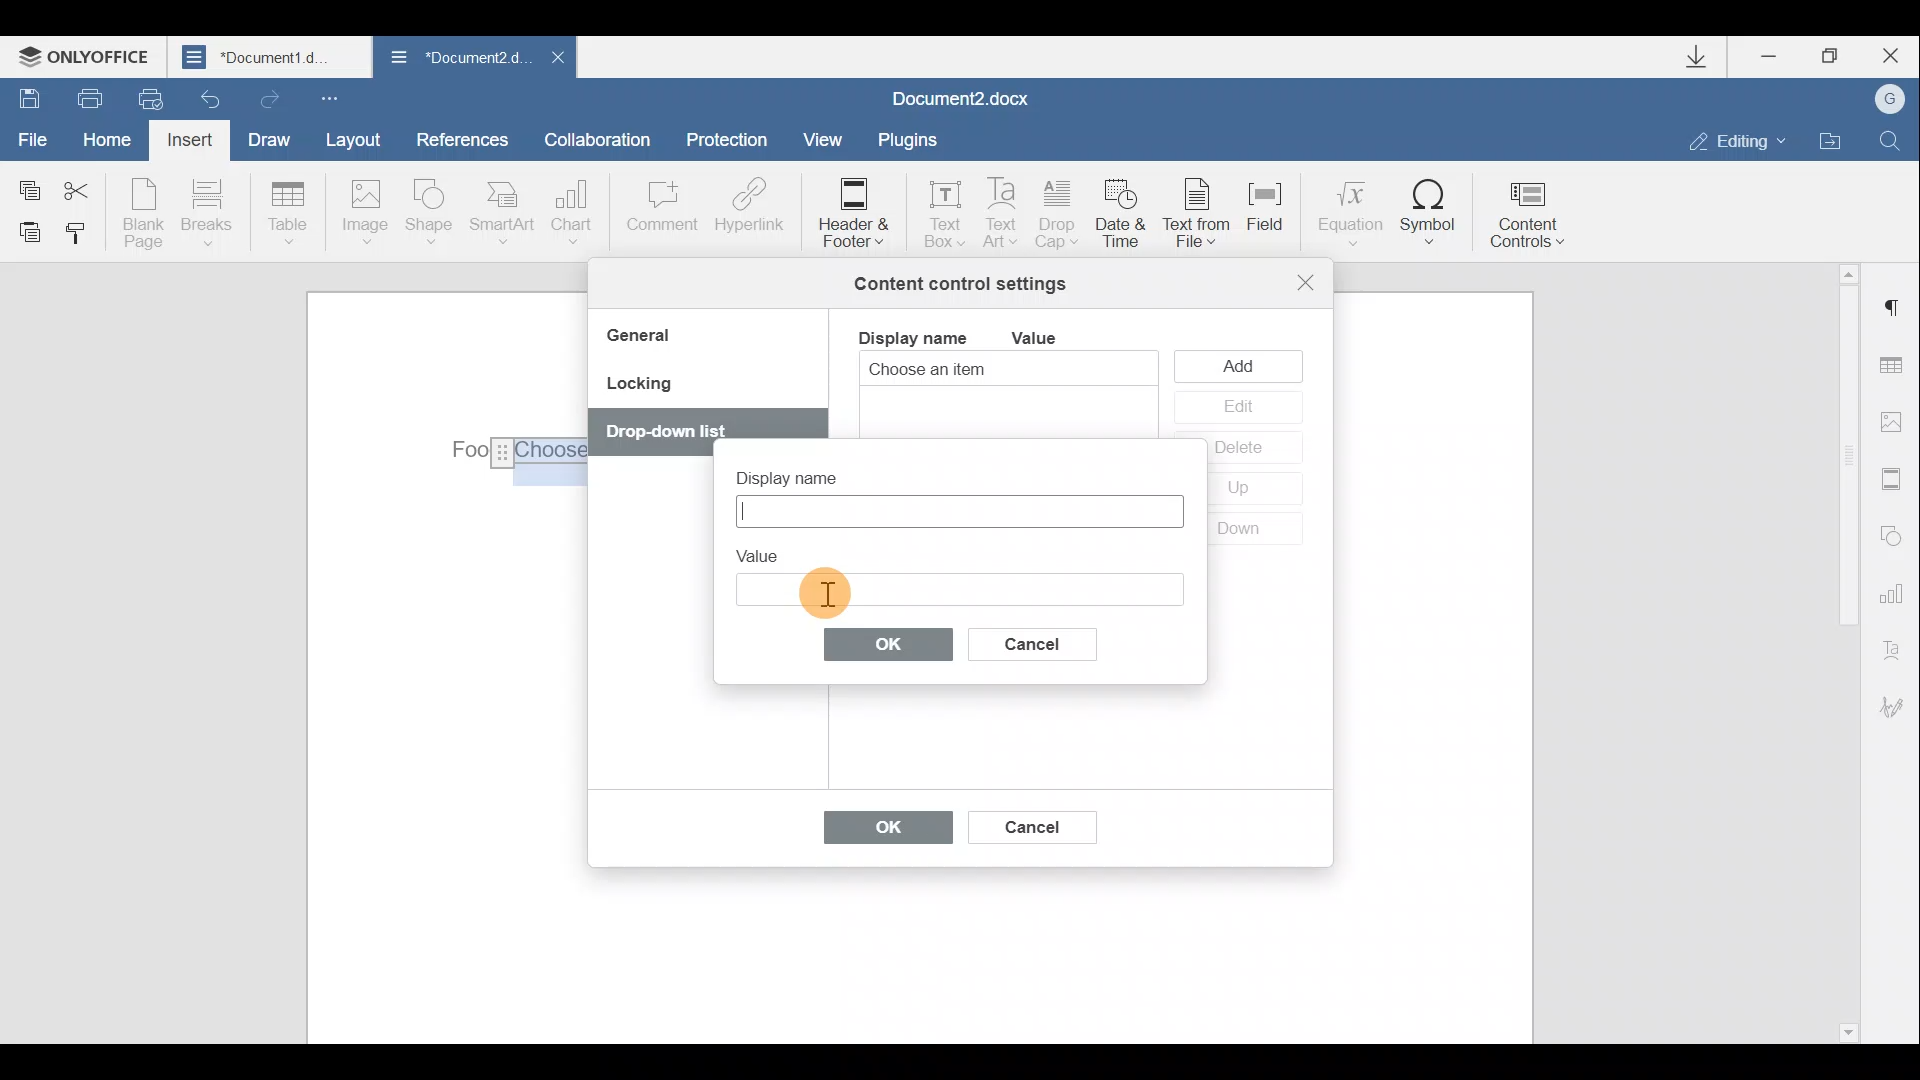 The width and height of the screenshot is (1920, 1080). Describe the element at coordinates (1030, 823) in the screenshot. I see `Cancel` at that location.